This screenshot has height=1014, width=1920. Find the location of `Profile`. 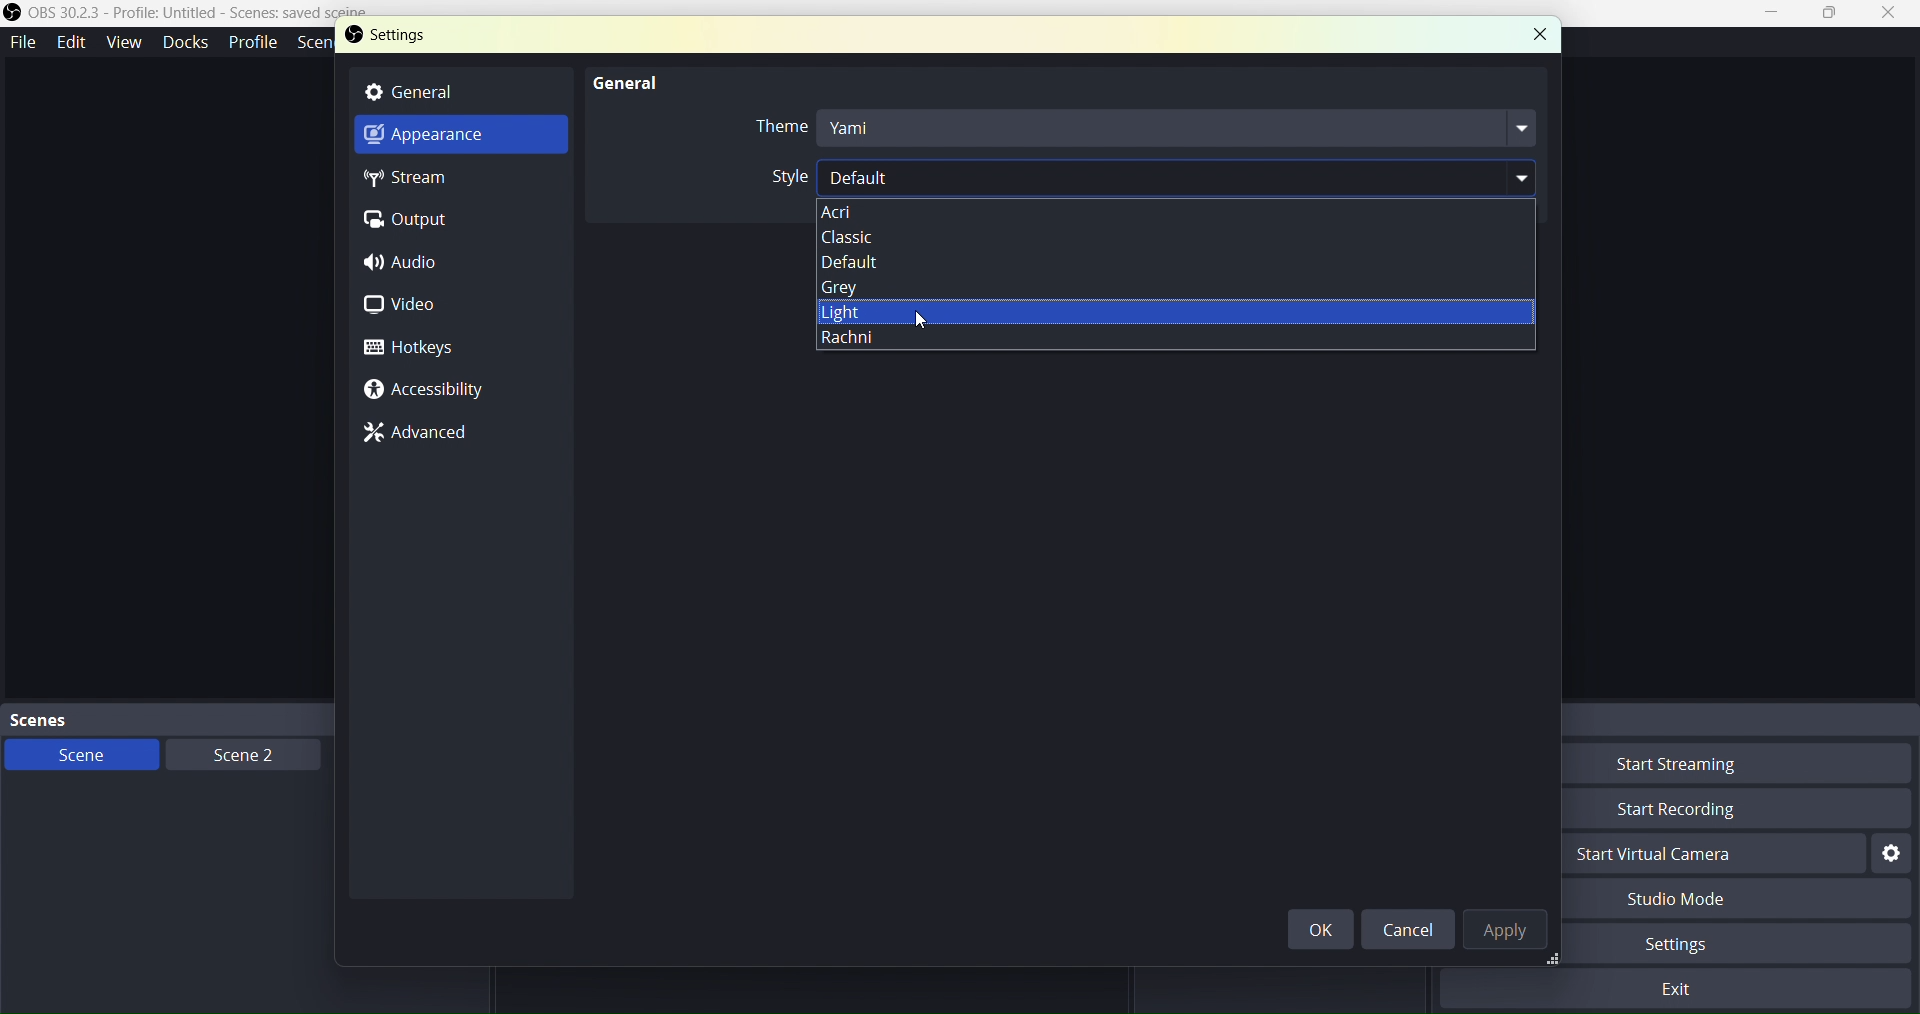

Profile is located at coordinates (253, 42).